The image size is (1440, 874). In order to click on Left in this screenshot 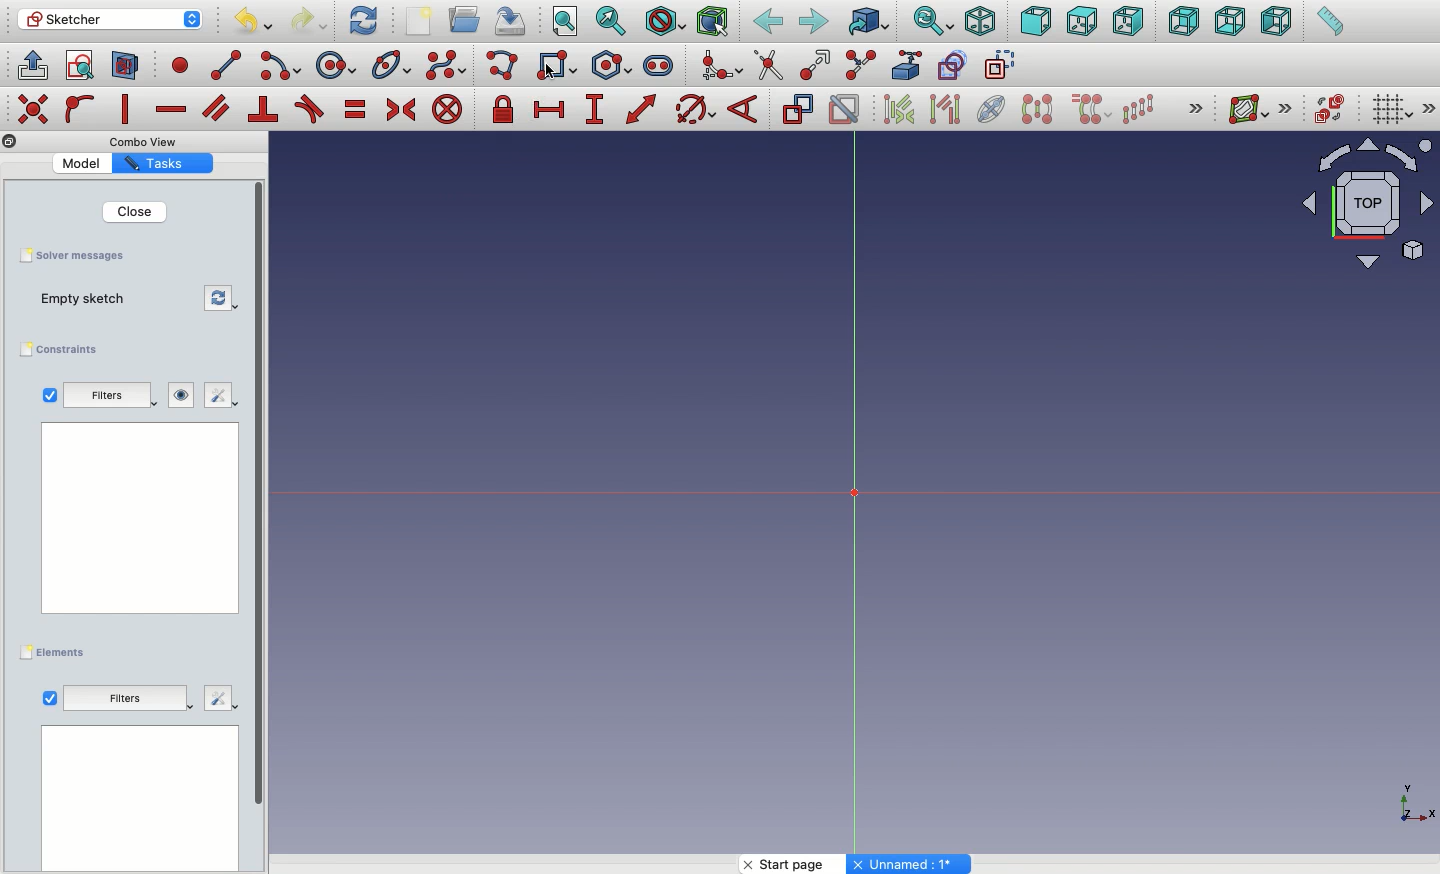, I will do `click(1275, 22)`.